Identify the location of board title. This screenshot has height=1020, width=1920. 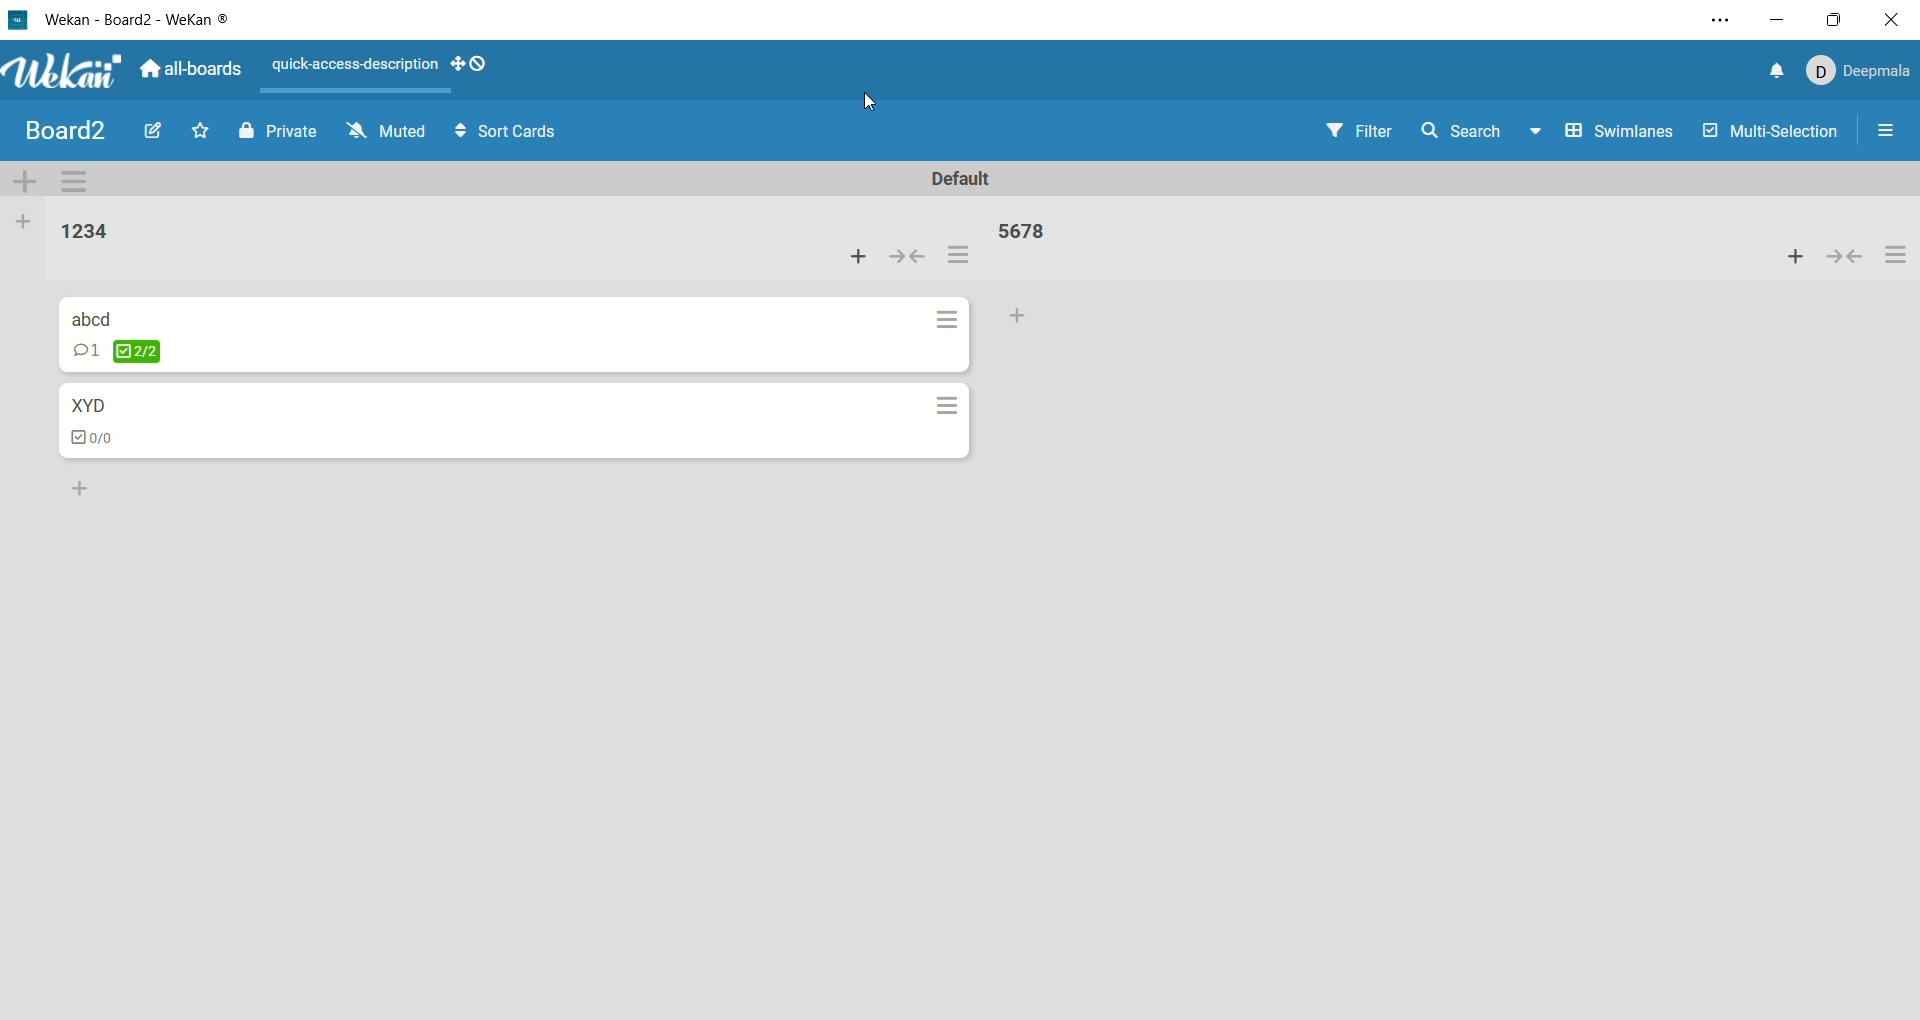
(57, 129).